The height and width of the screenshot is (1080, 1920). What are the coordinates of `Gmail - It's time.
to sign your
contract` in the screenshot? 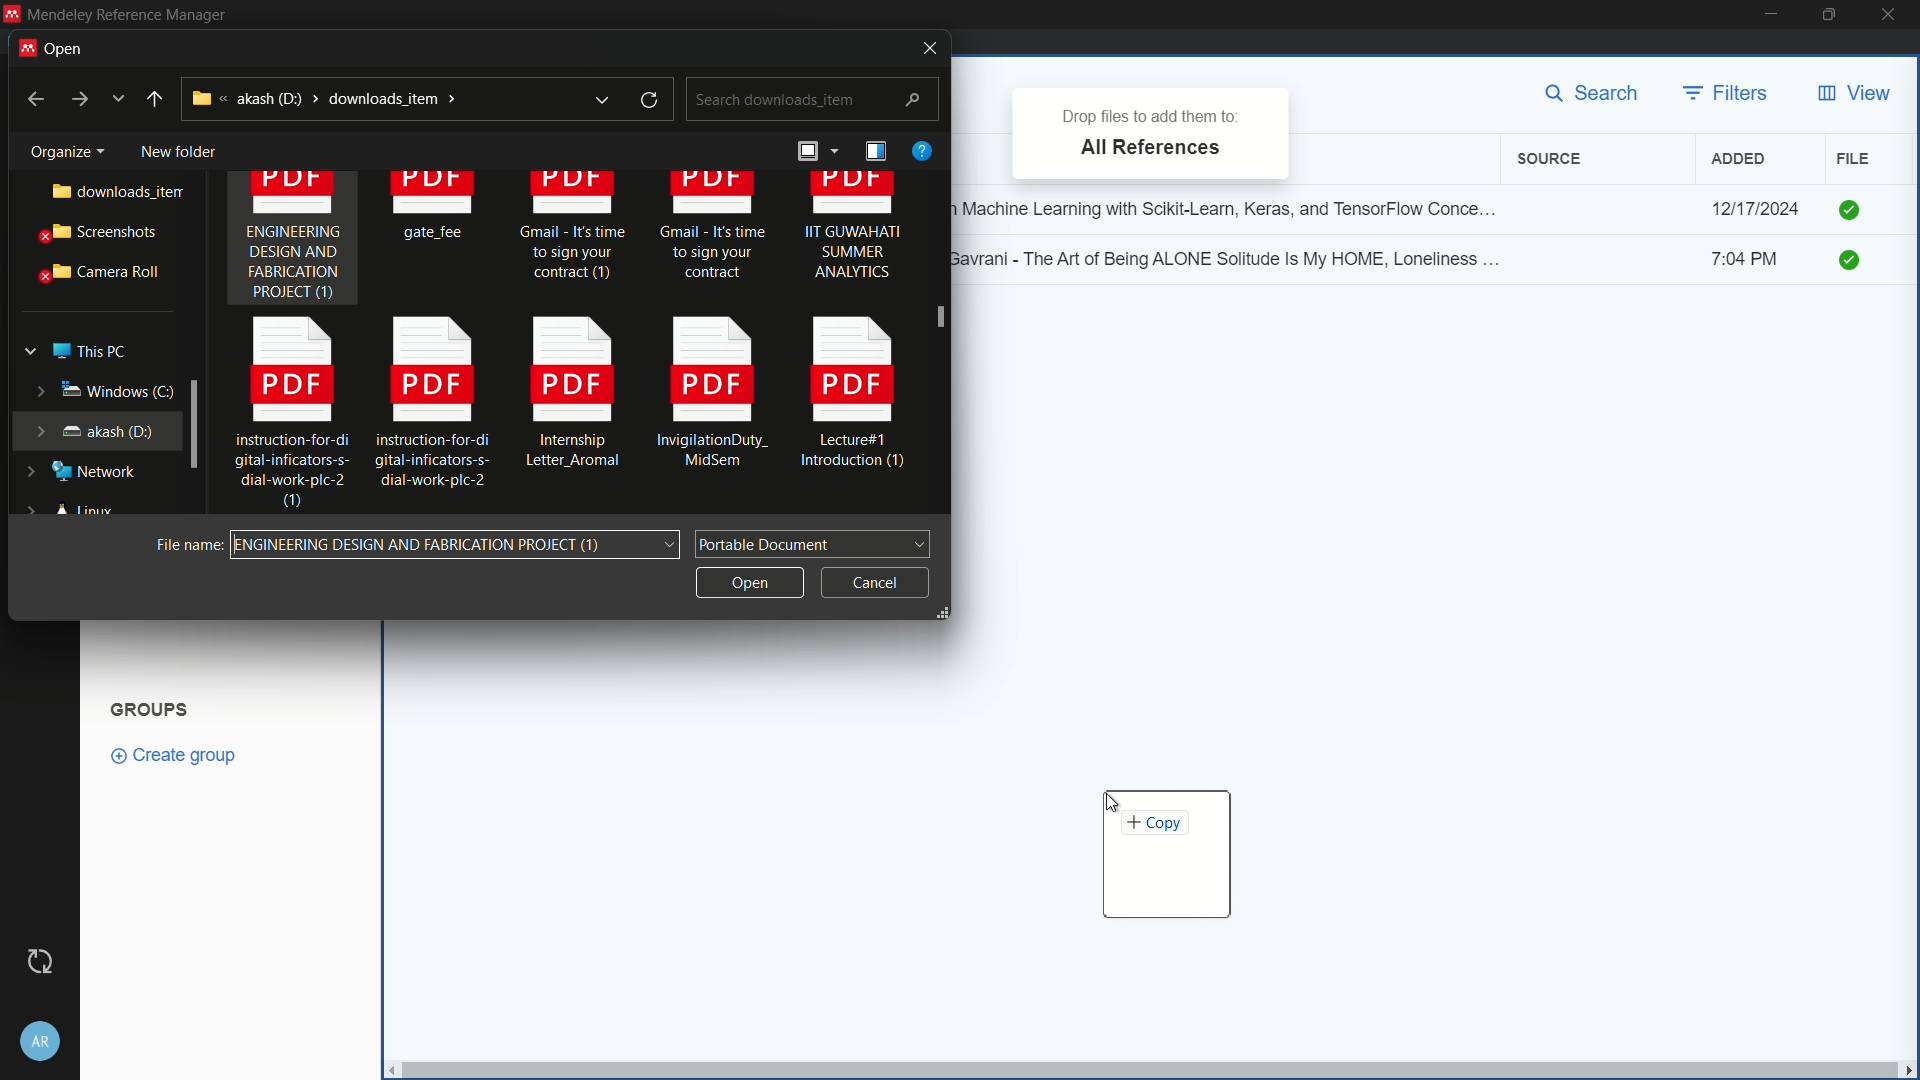 It's located at (714, 230).